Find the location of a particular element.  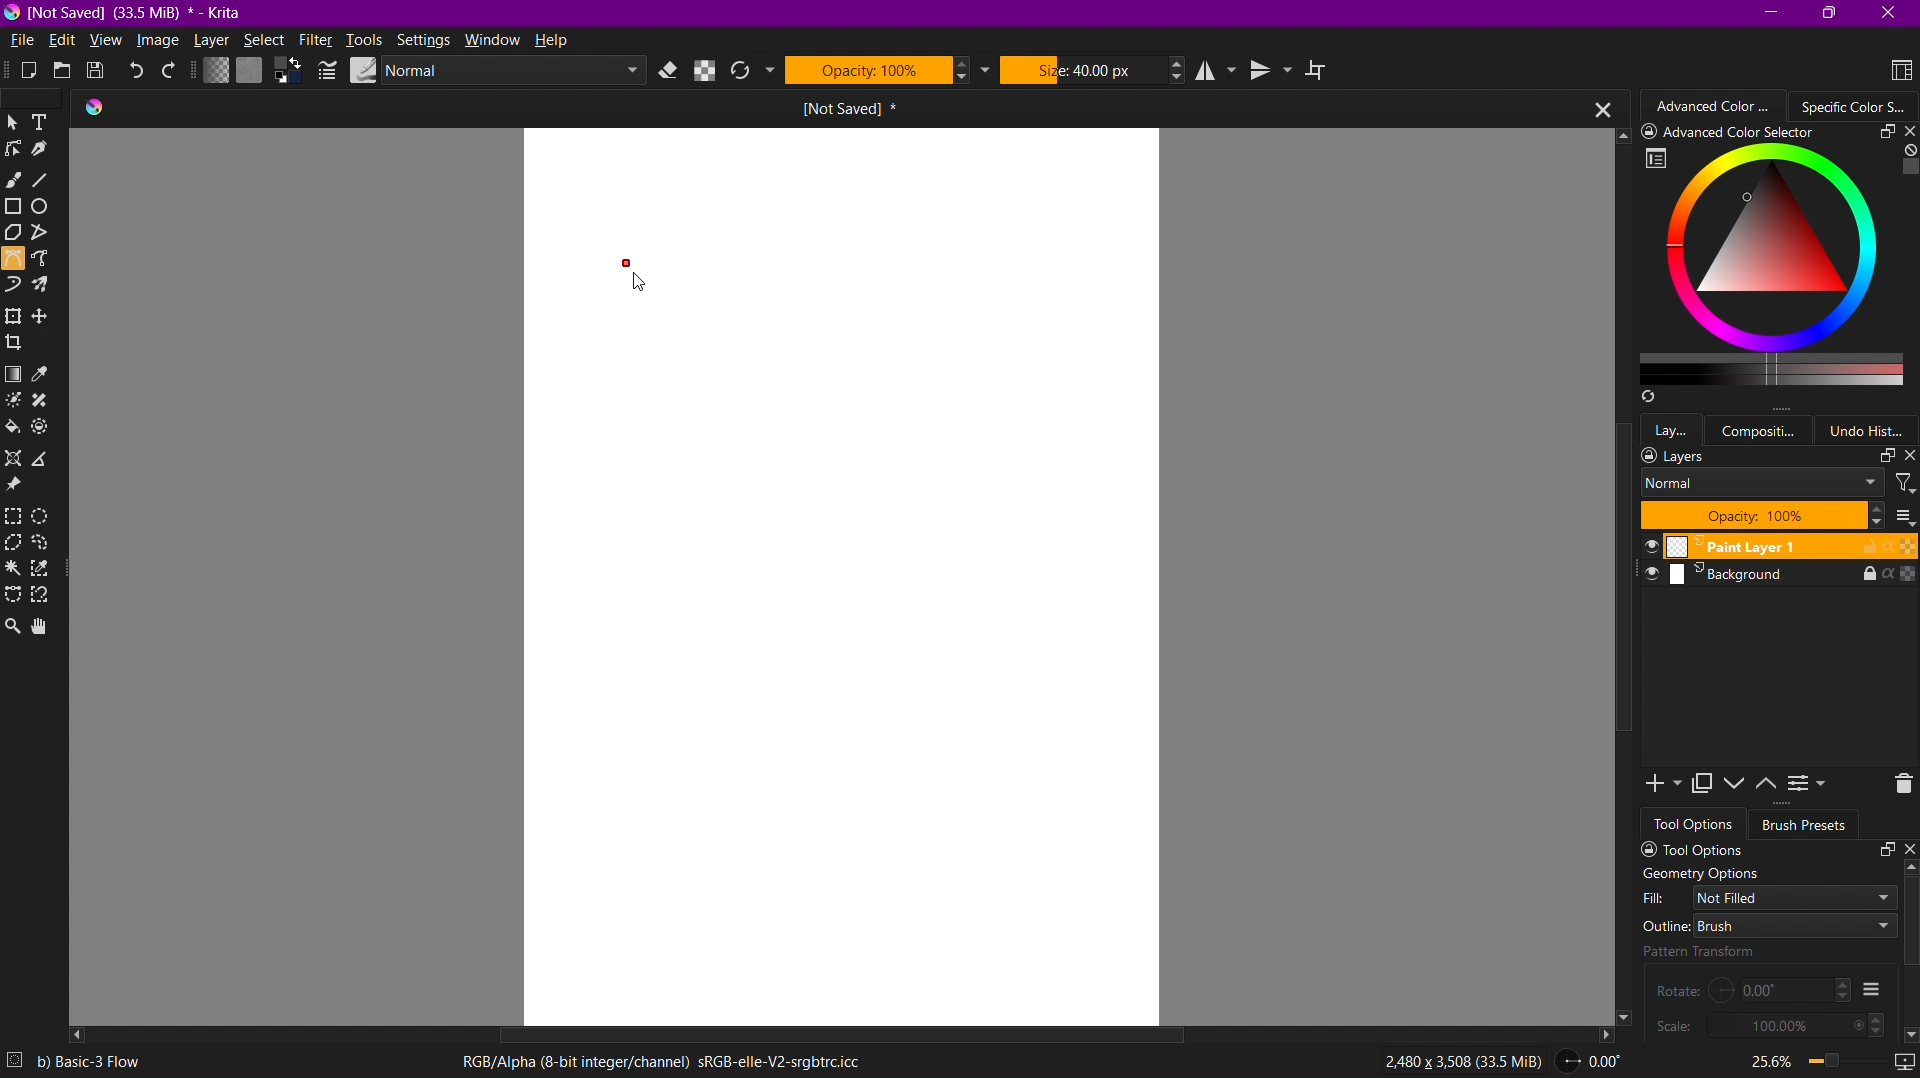

Scale is located at coordinates (1769, 1025).